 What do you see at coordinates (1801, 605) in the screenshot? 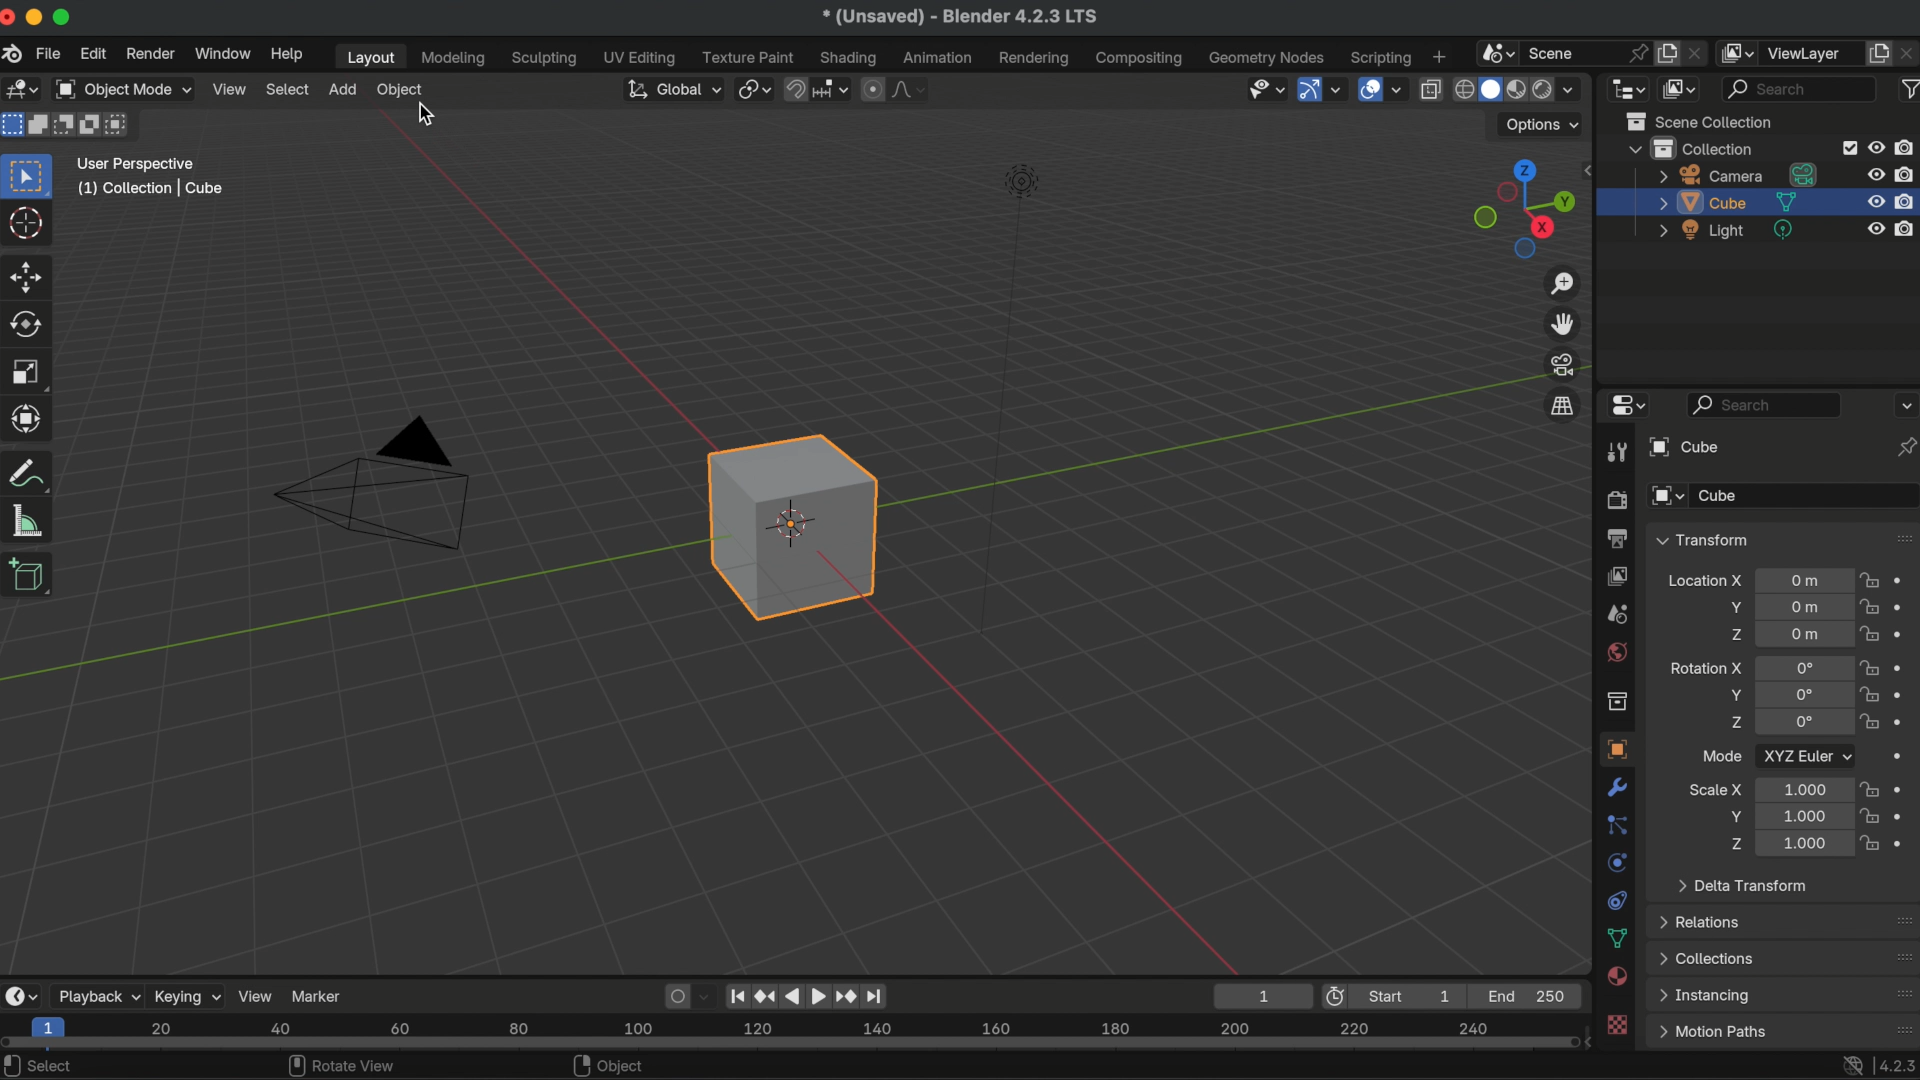
I see `location of object` at bounding box center [1801, 605].